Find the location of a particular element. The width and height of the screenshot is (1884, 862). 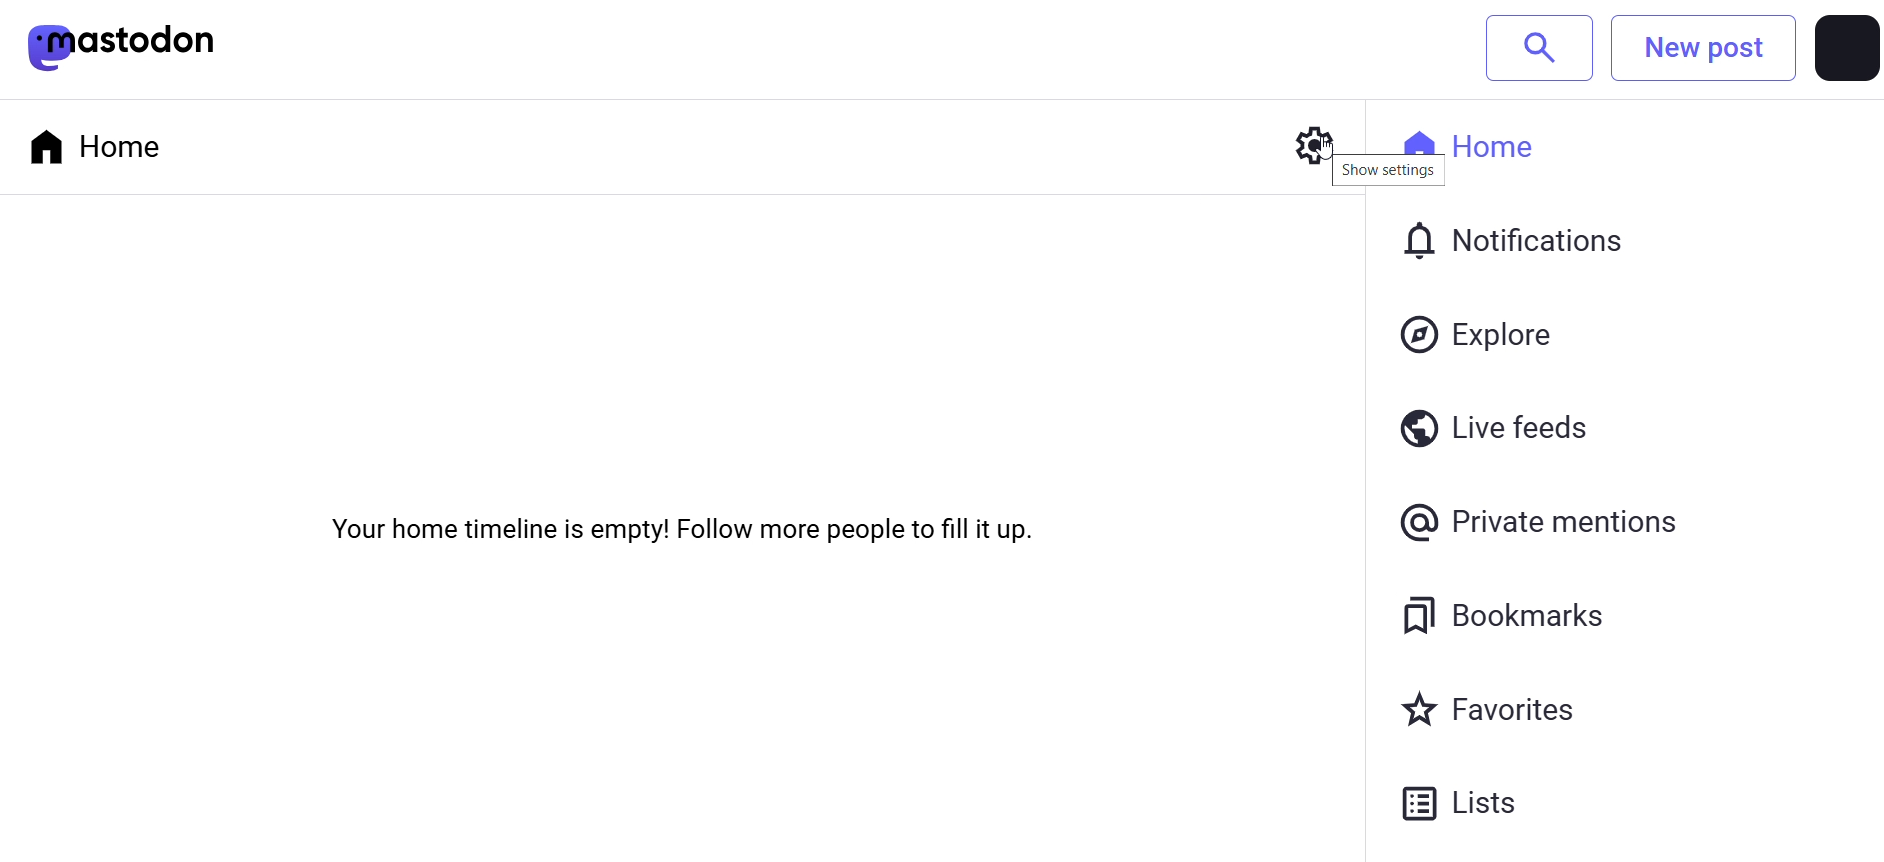

New post is located at coordinates (1705, 48).